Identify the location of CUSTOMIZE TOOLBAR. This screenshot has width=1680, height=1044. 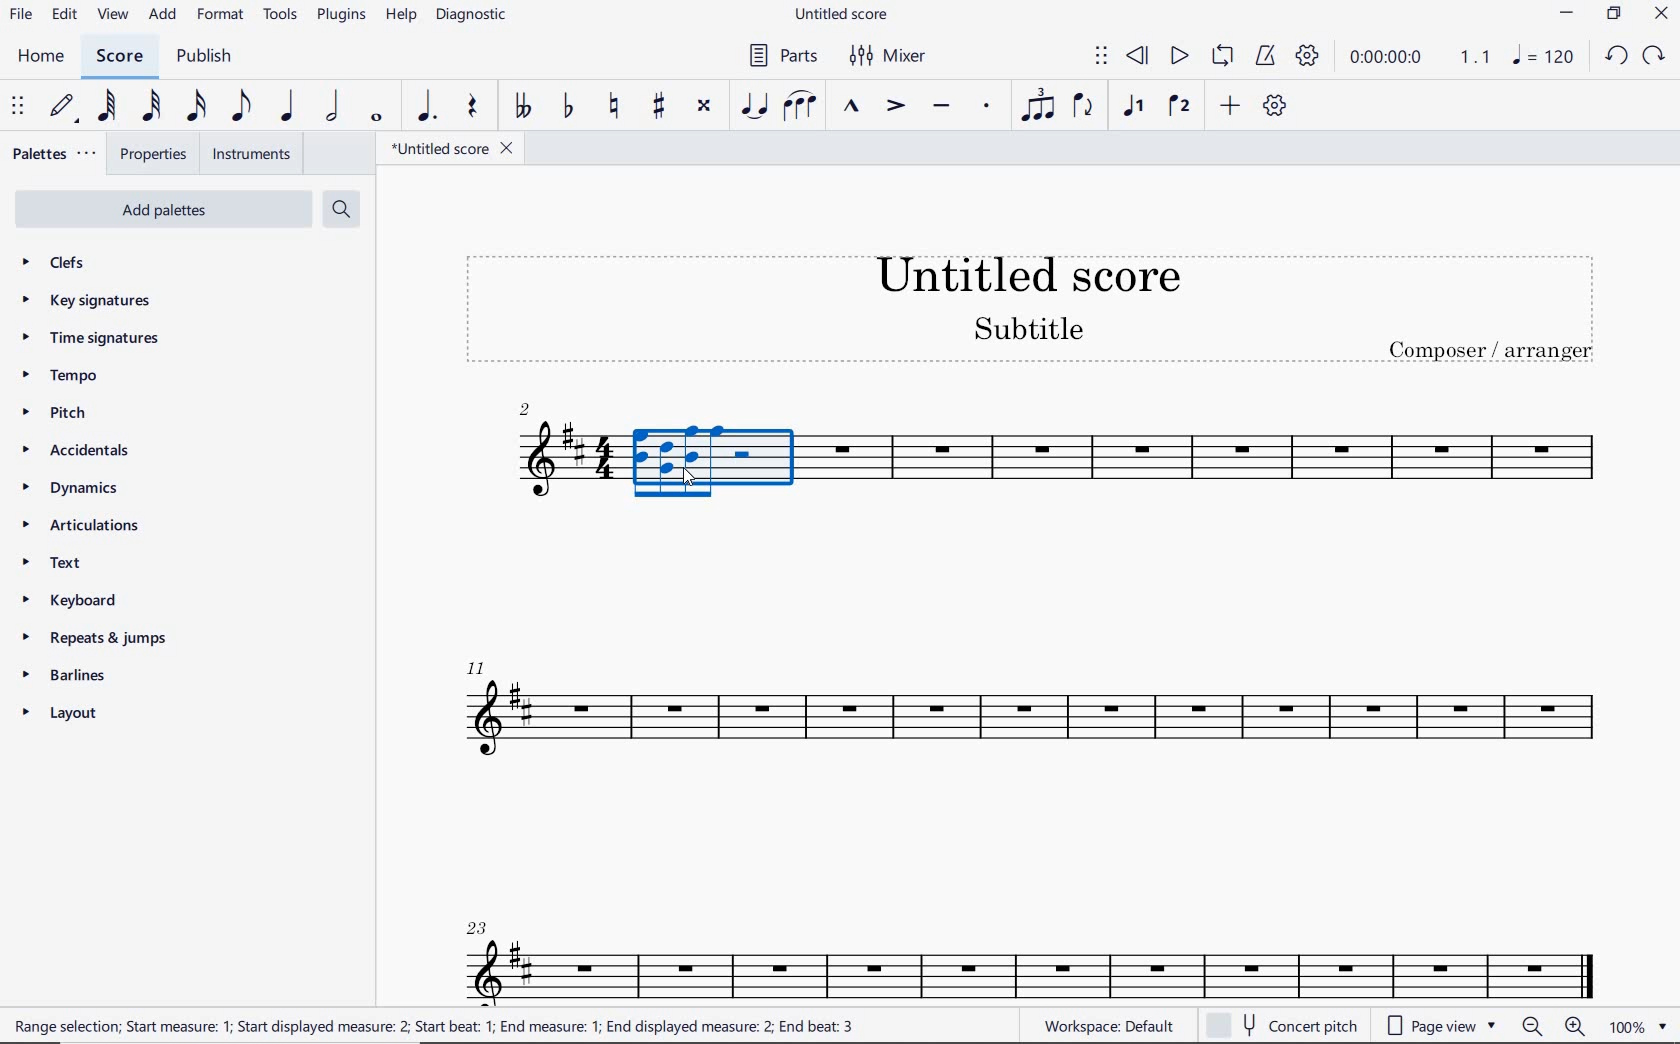
(1275, 106).